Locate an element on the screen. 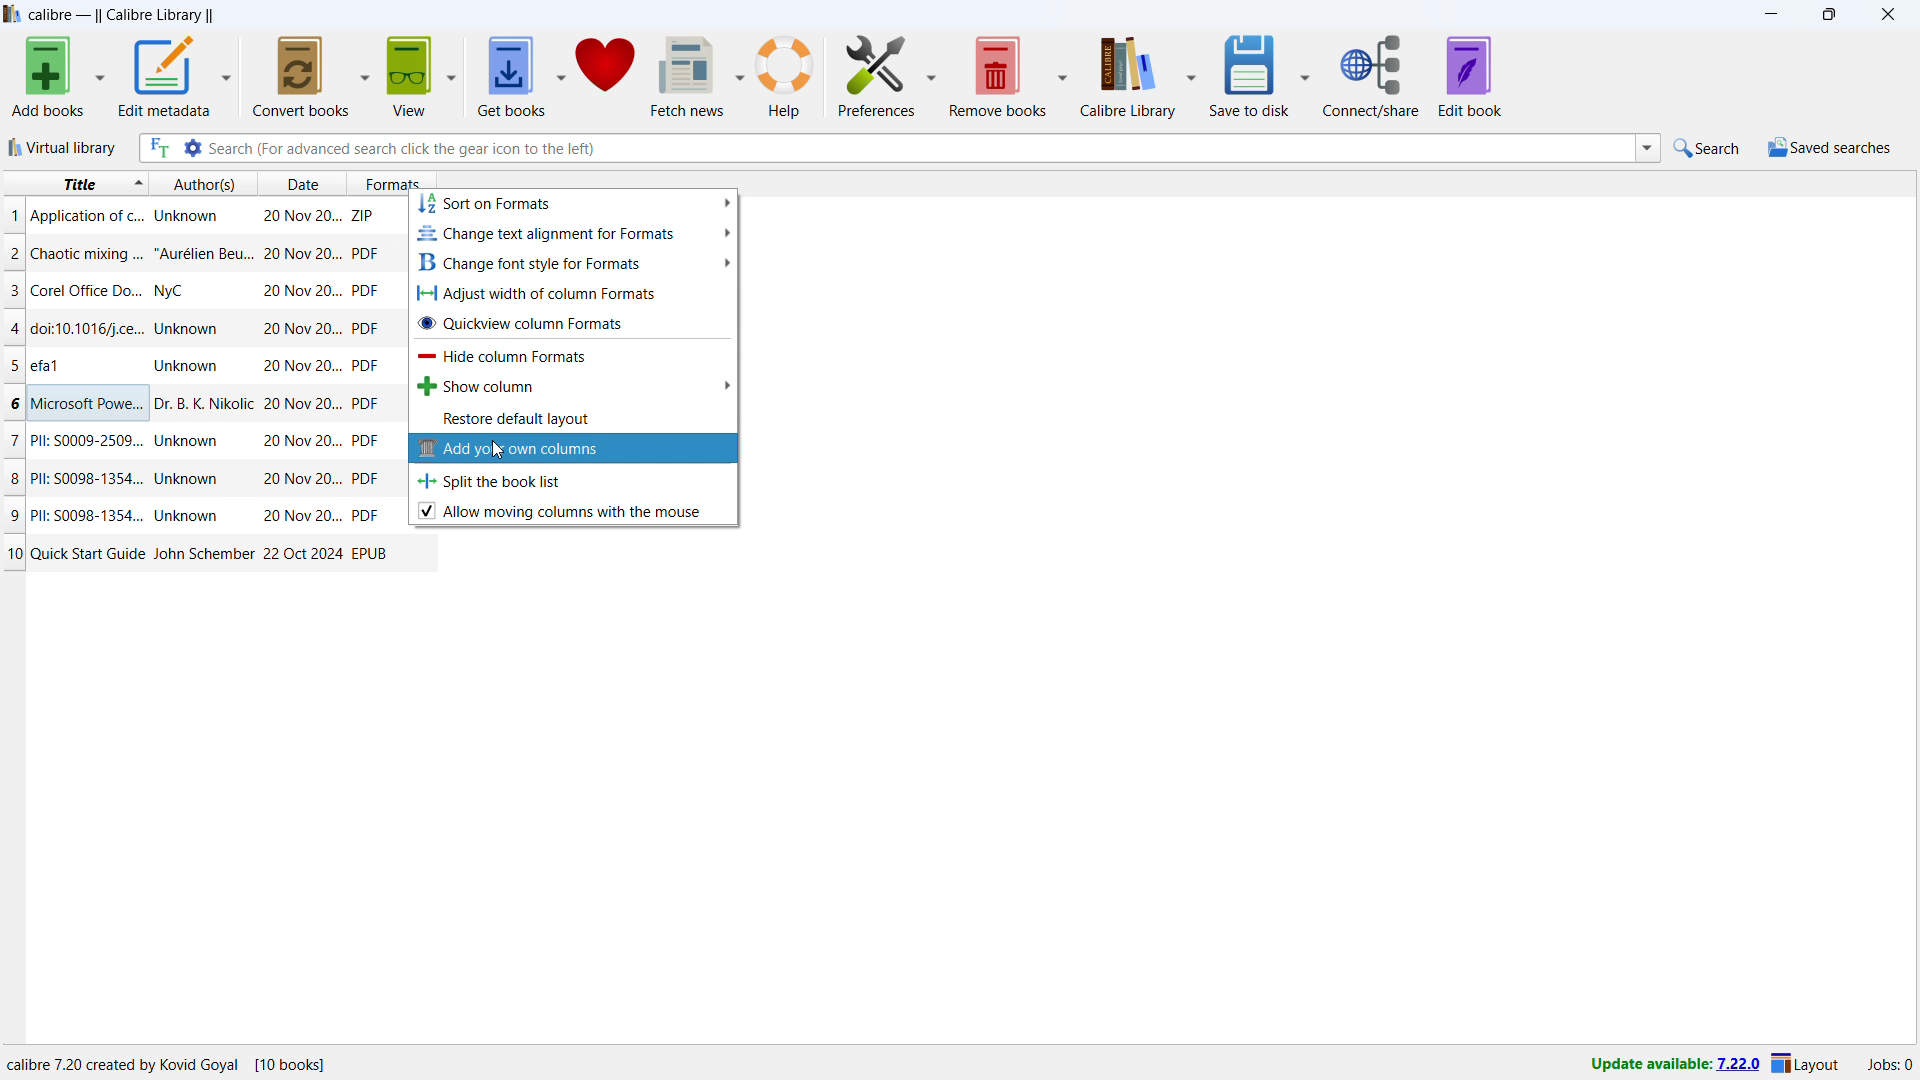  get books options is located at coordinates (562, 75).